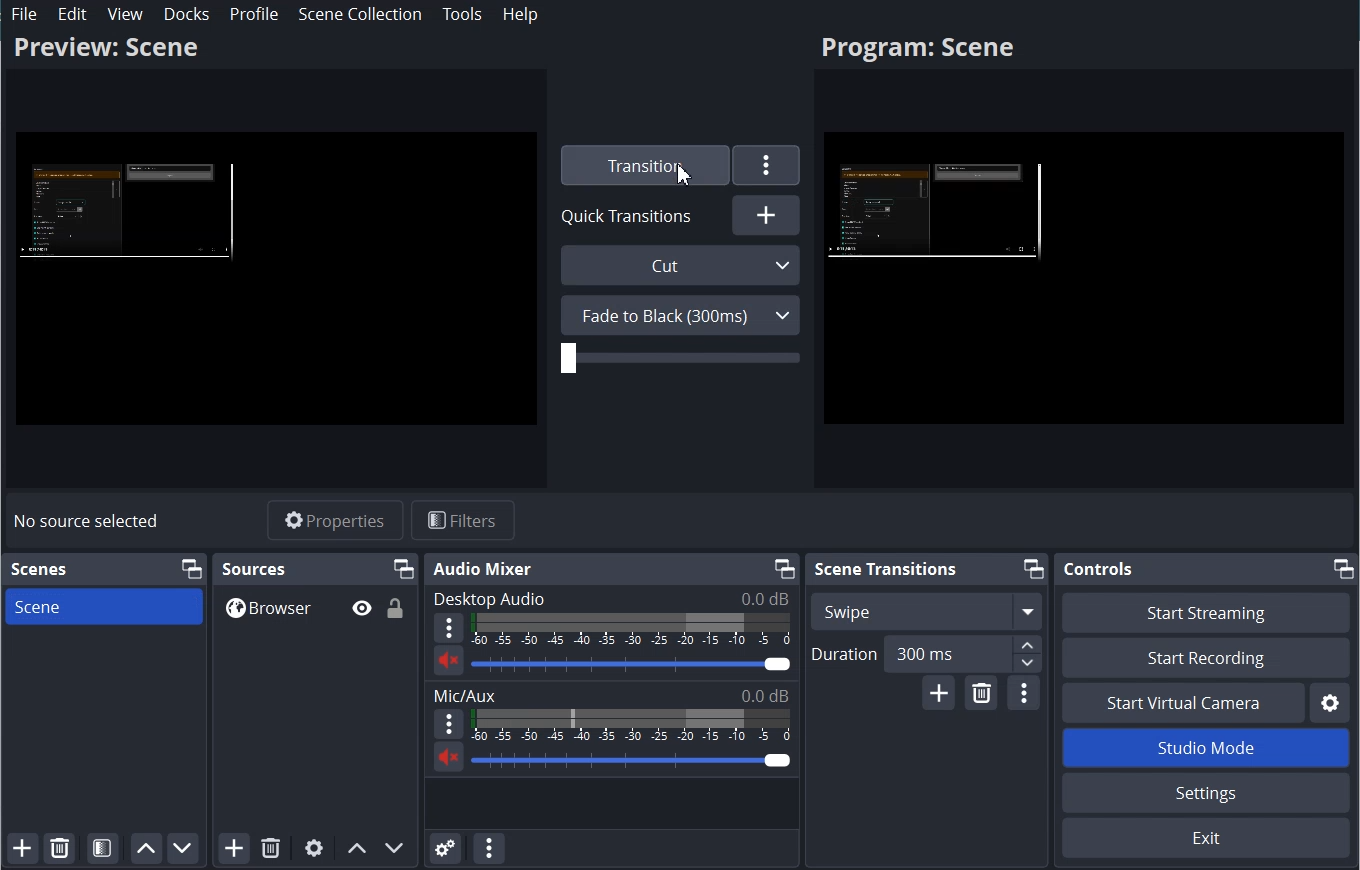 The image size is (1360, 870). Describe the element at coordinates (1034, 569) in the screenshot. I see `Maximize` at that location.